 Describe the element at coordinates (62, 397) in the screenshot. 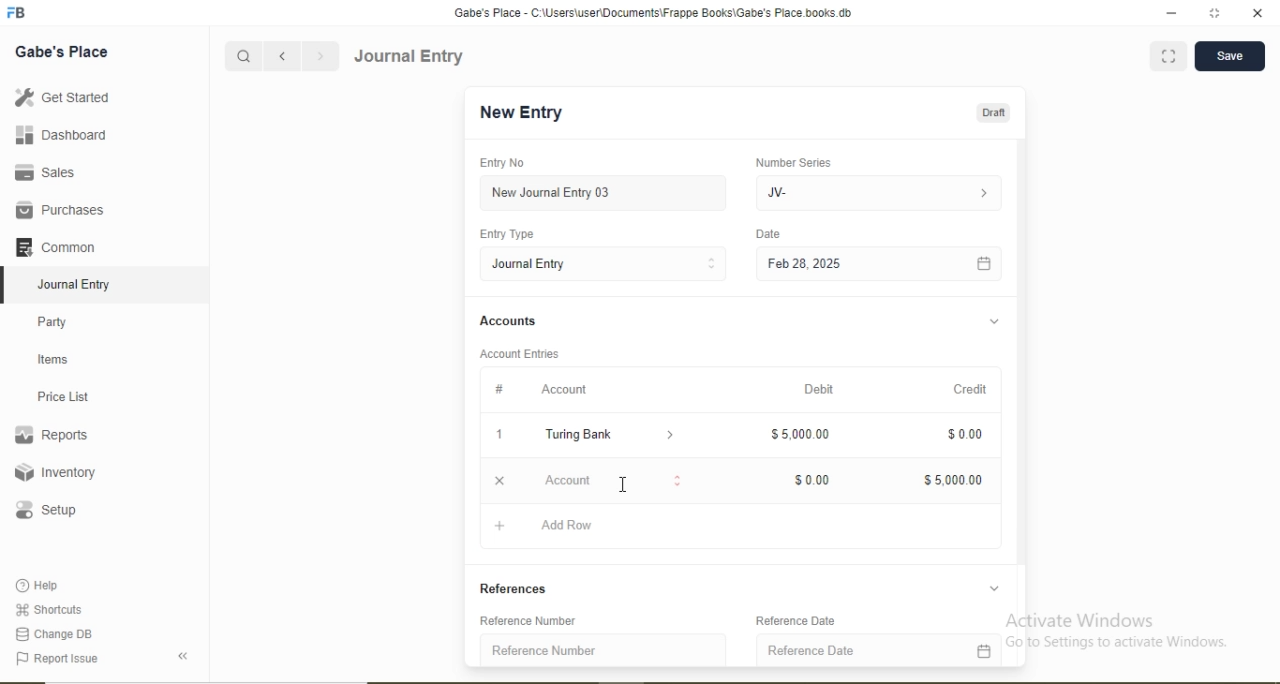

I see `Price List` at that location.